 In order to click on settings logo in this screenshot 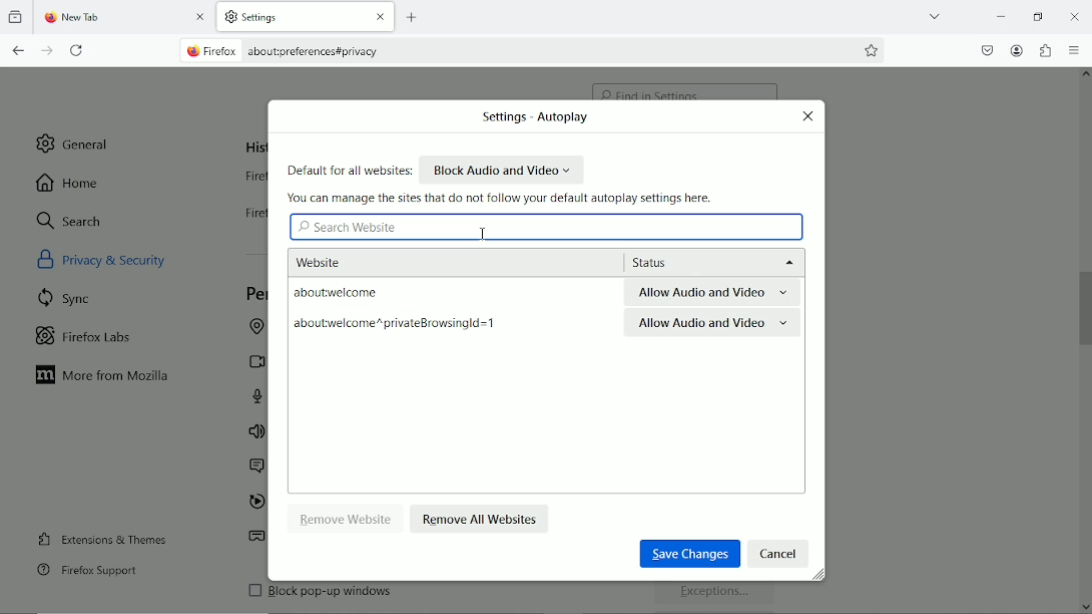, I will do `click(230, 16)`.